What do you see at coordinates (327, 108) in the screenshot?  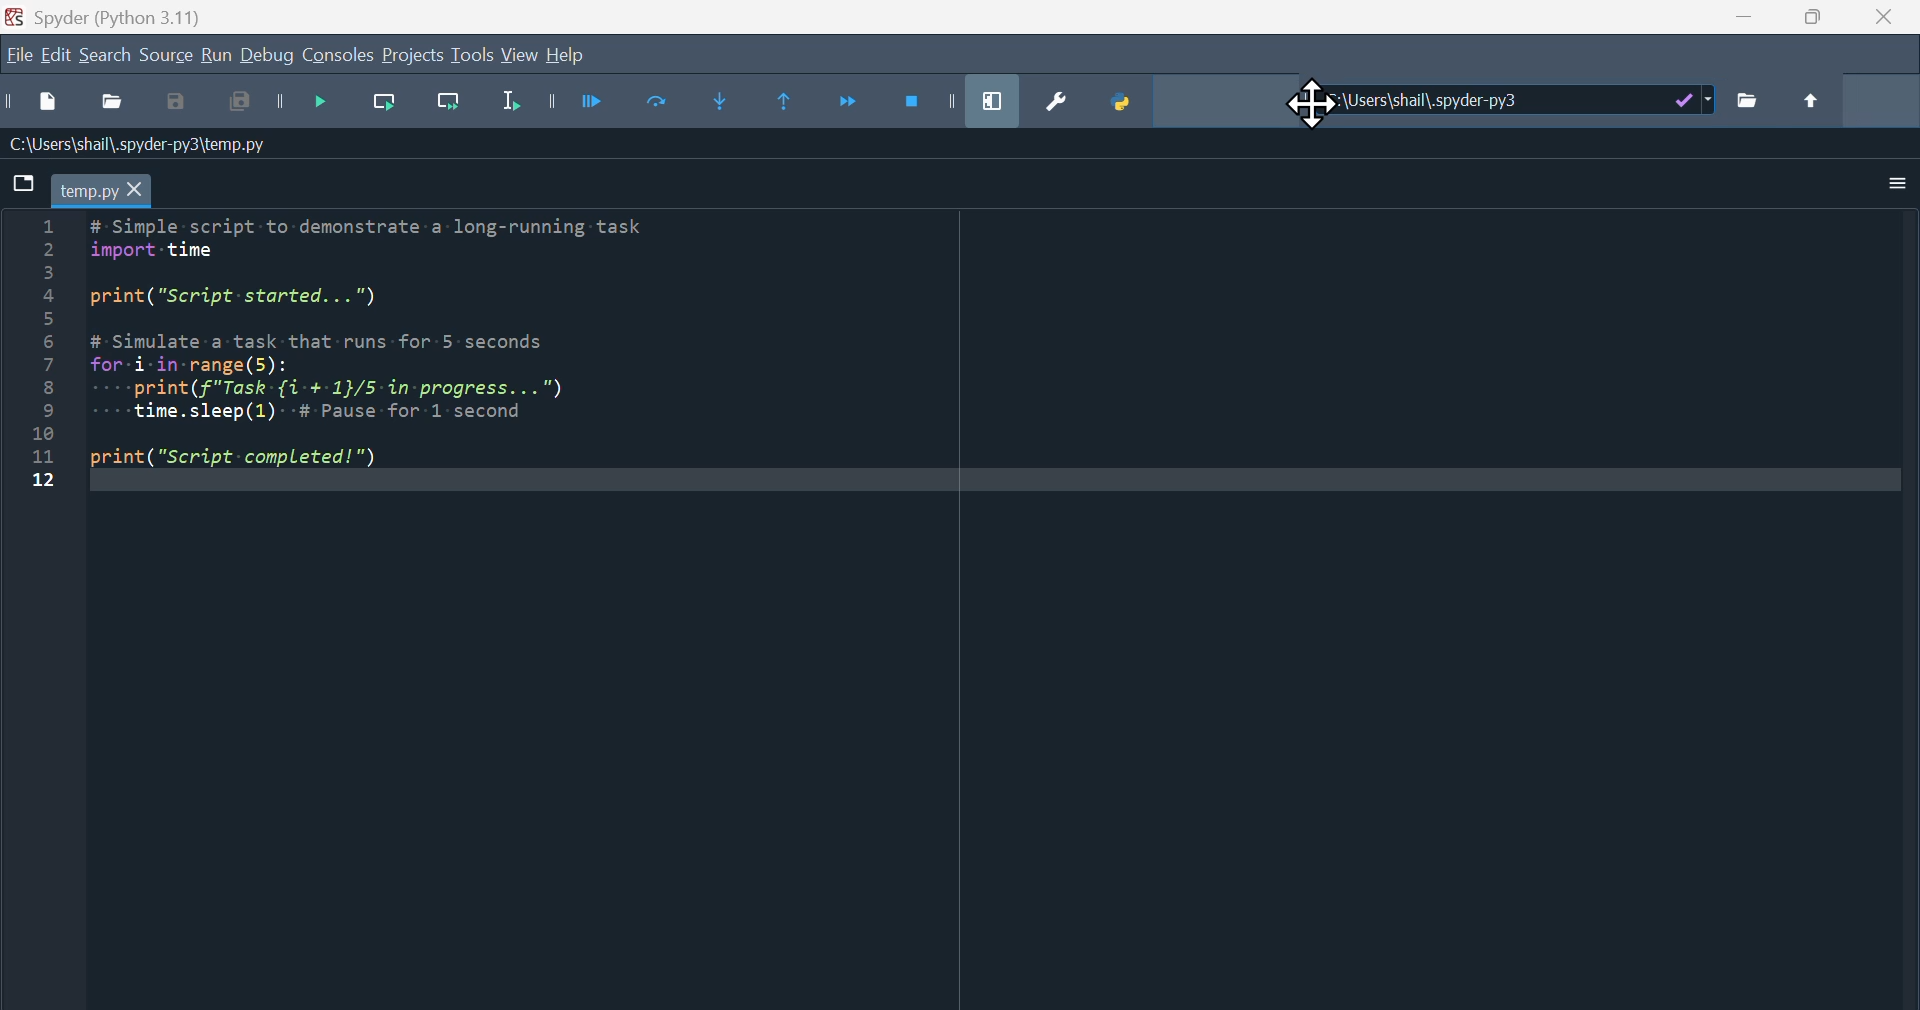 I see `Debug file` at bounding box center [327, 108].